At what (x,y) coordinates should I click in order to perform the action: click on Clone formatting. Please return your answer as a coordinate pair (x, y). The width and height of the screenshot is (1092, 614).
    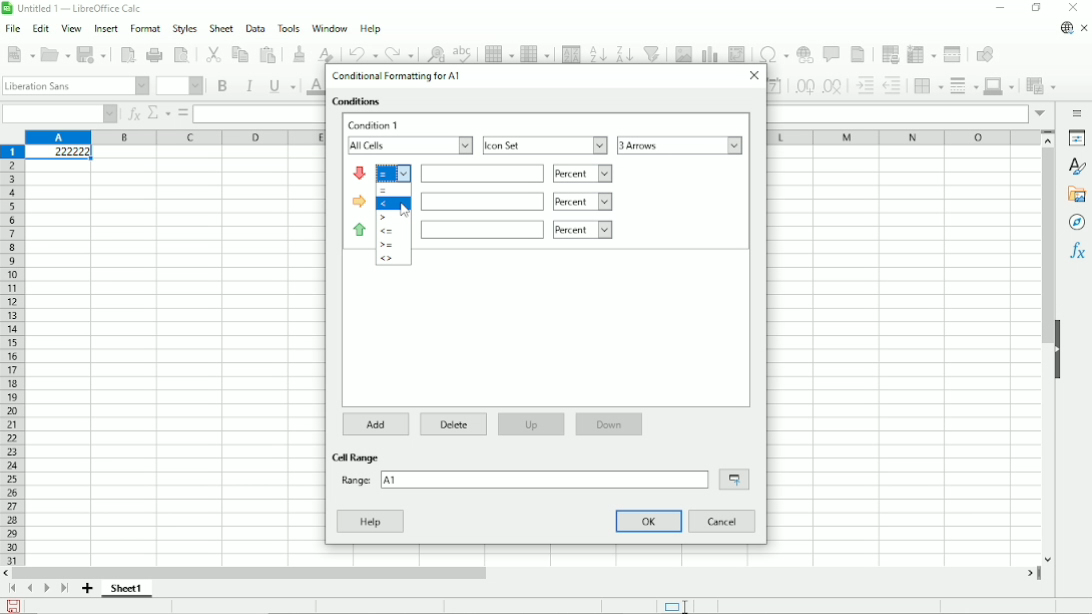
    Looking at the image, I should click on (300, 52).